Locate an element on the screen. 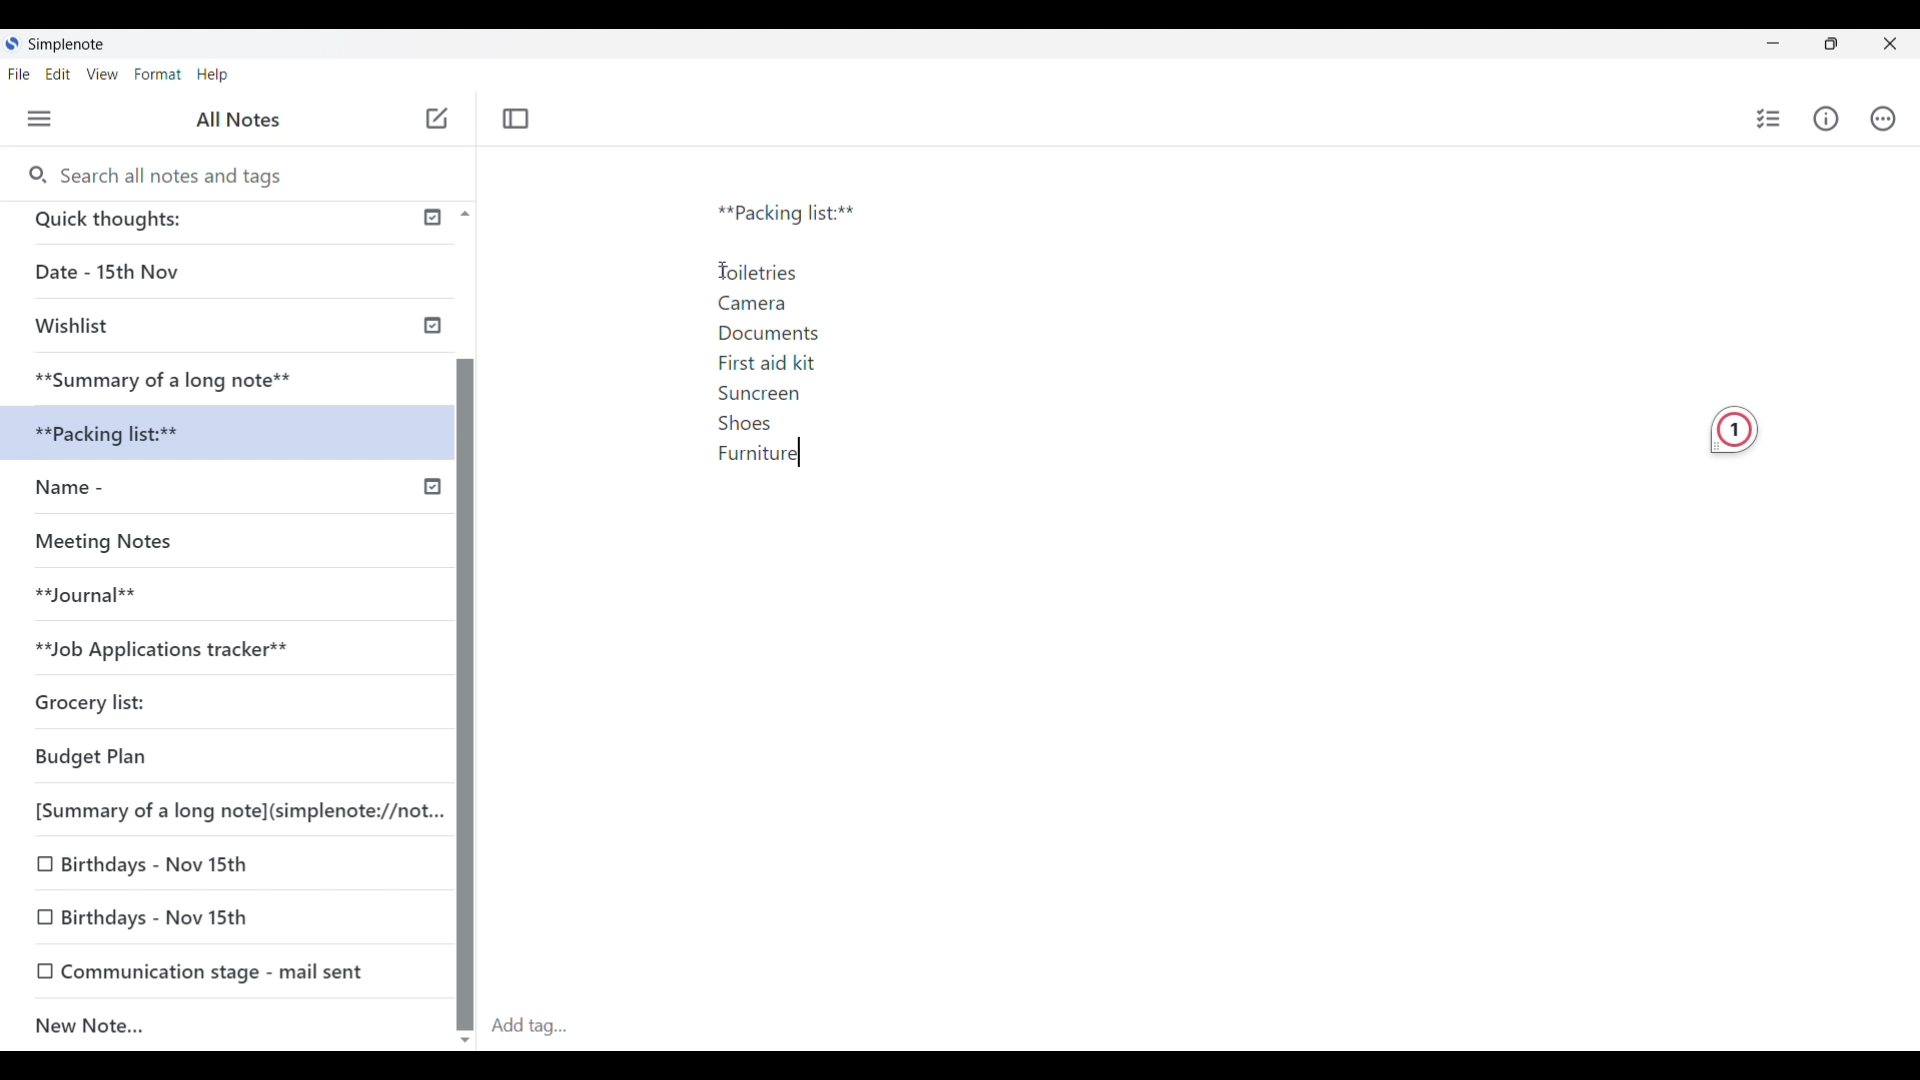  Name - is located at coordinates (112, 490).